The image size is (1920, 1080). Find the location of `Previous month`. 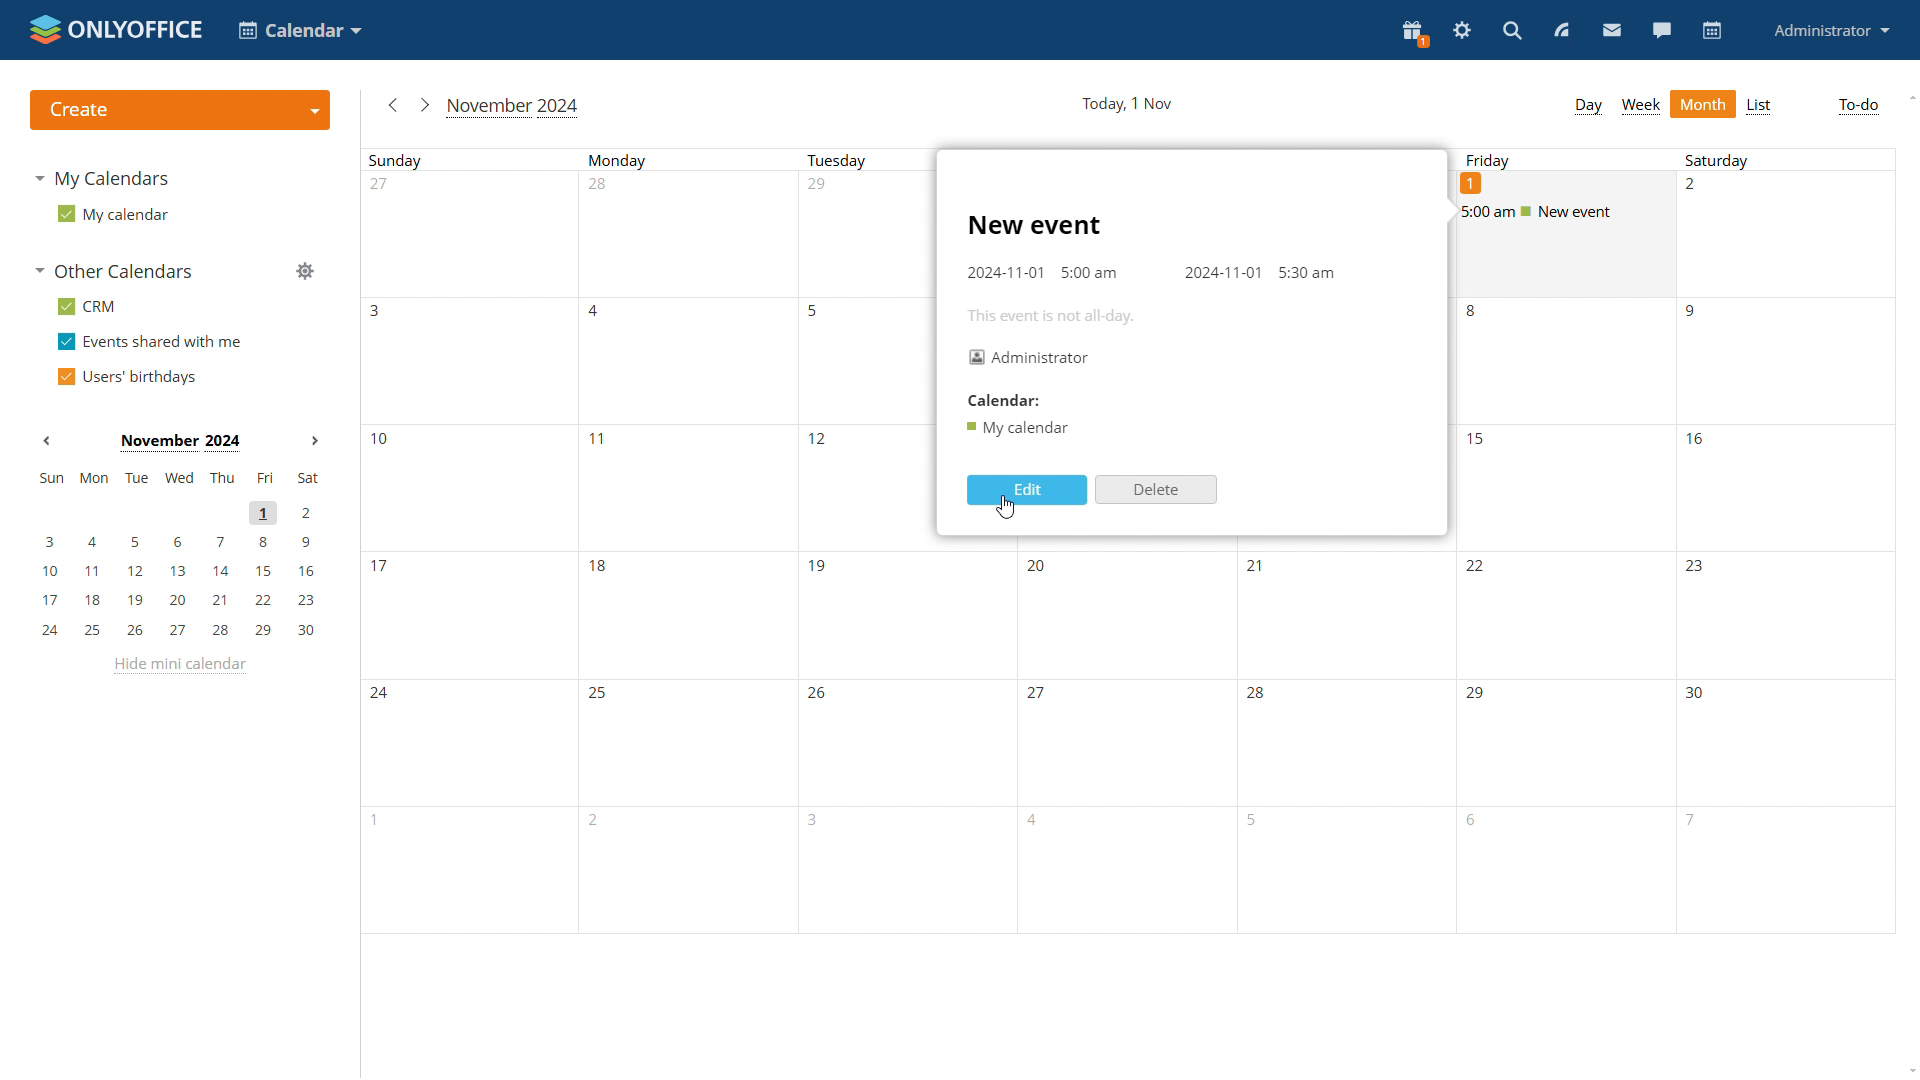

Previous month is located at coordinates (47, 440).